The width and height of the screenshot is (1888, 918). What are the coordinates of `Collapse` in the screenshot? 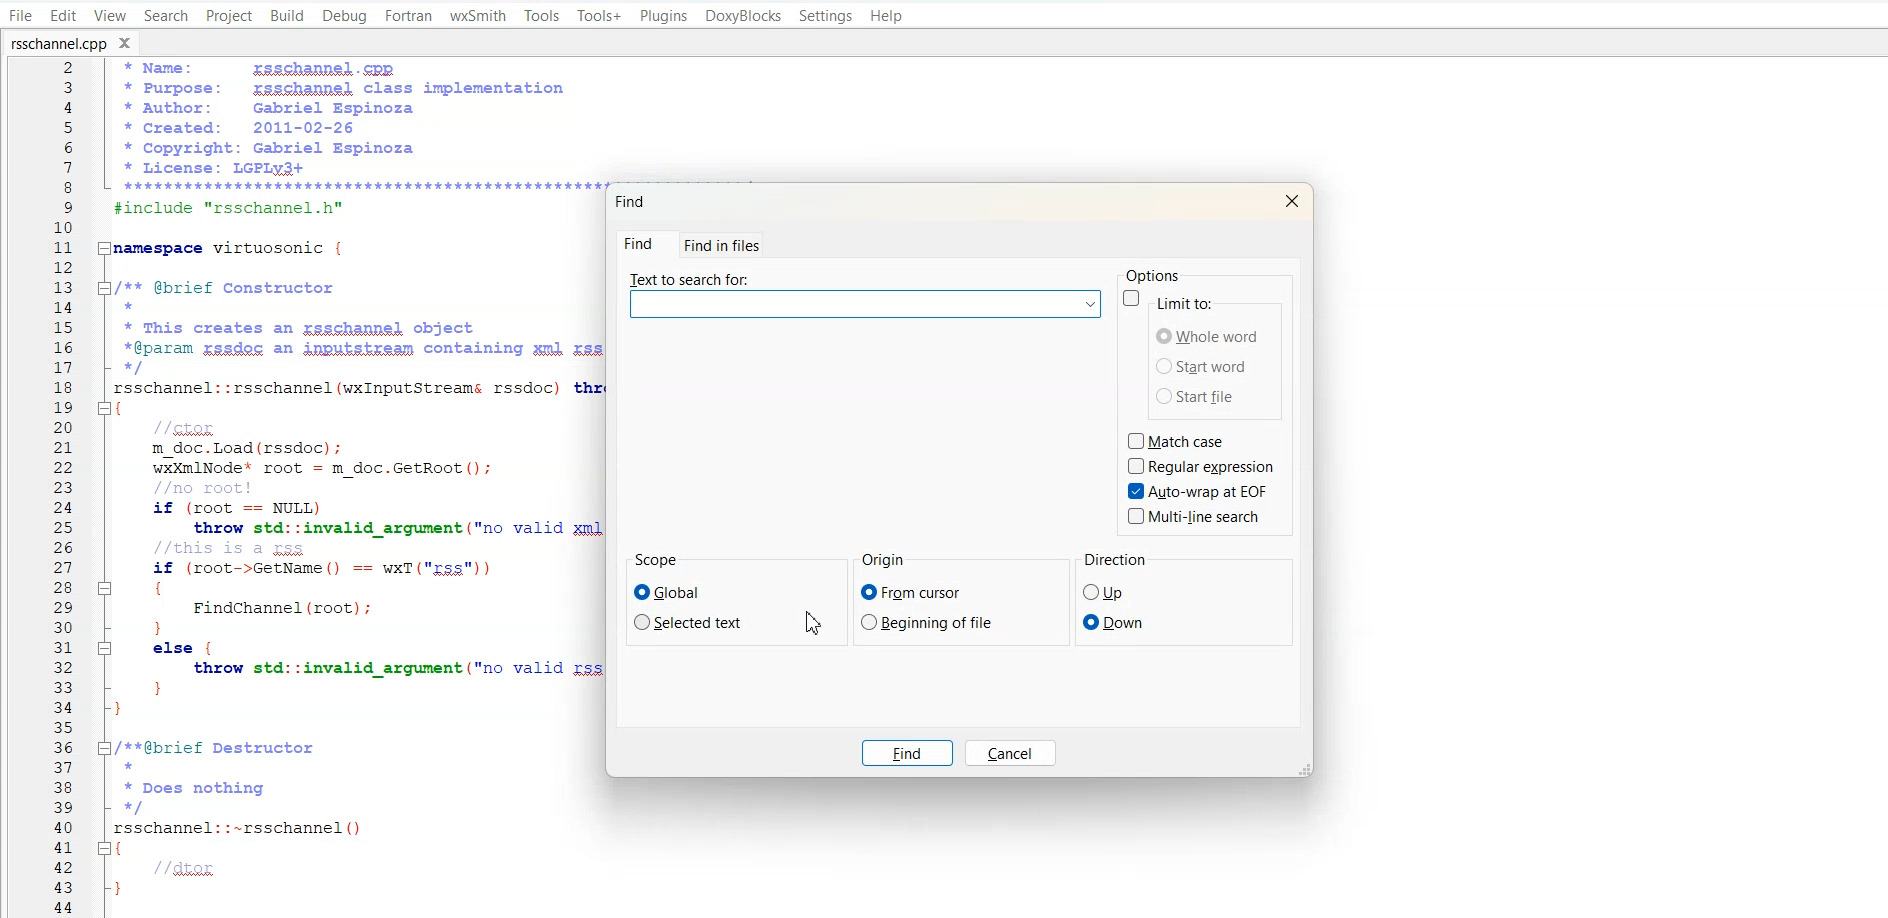 It's located at (106, 649).